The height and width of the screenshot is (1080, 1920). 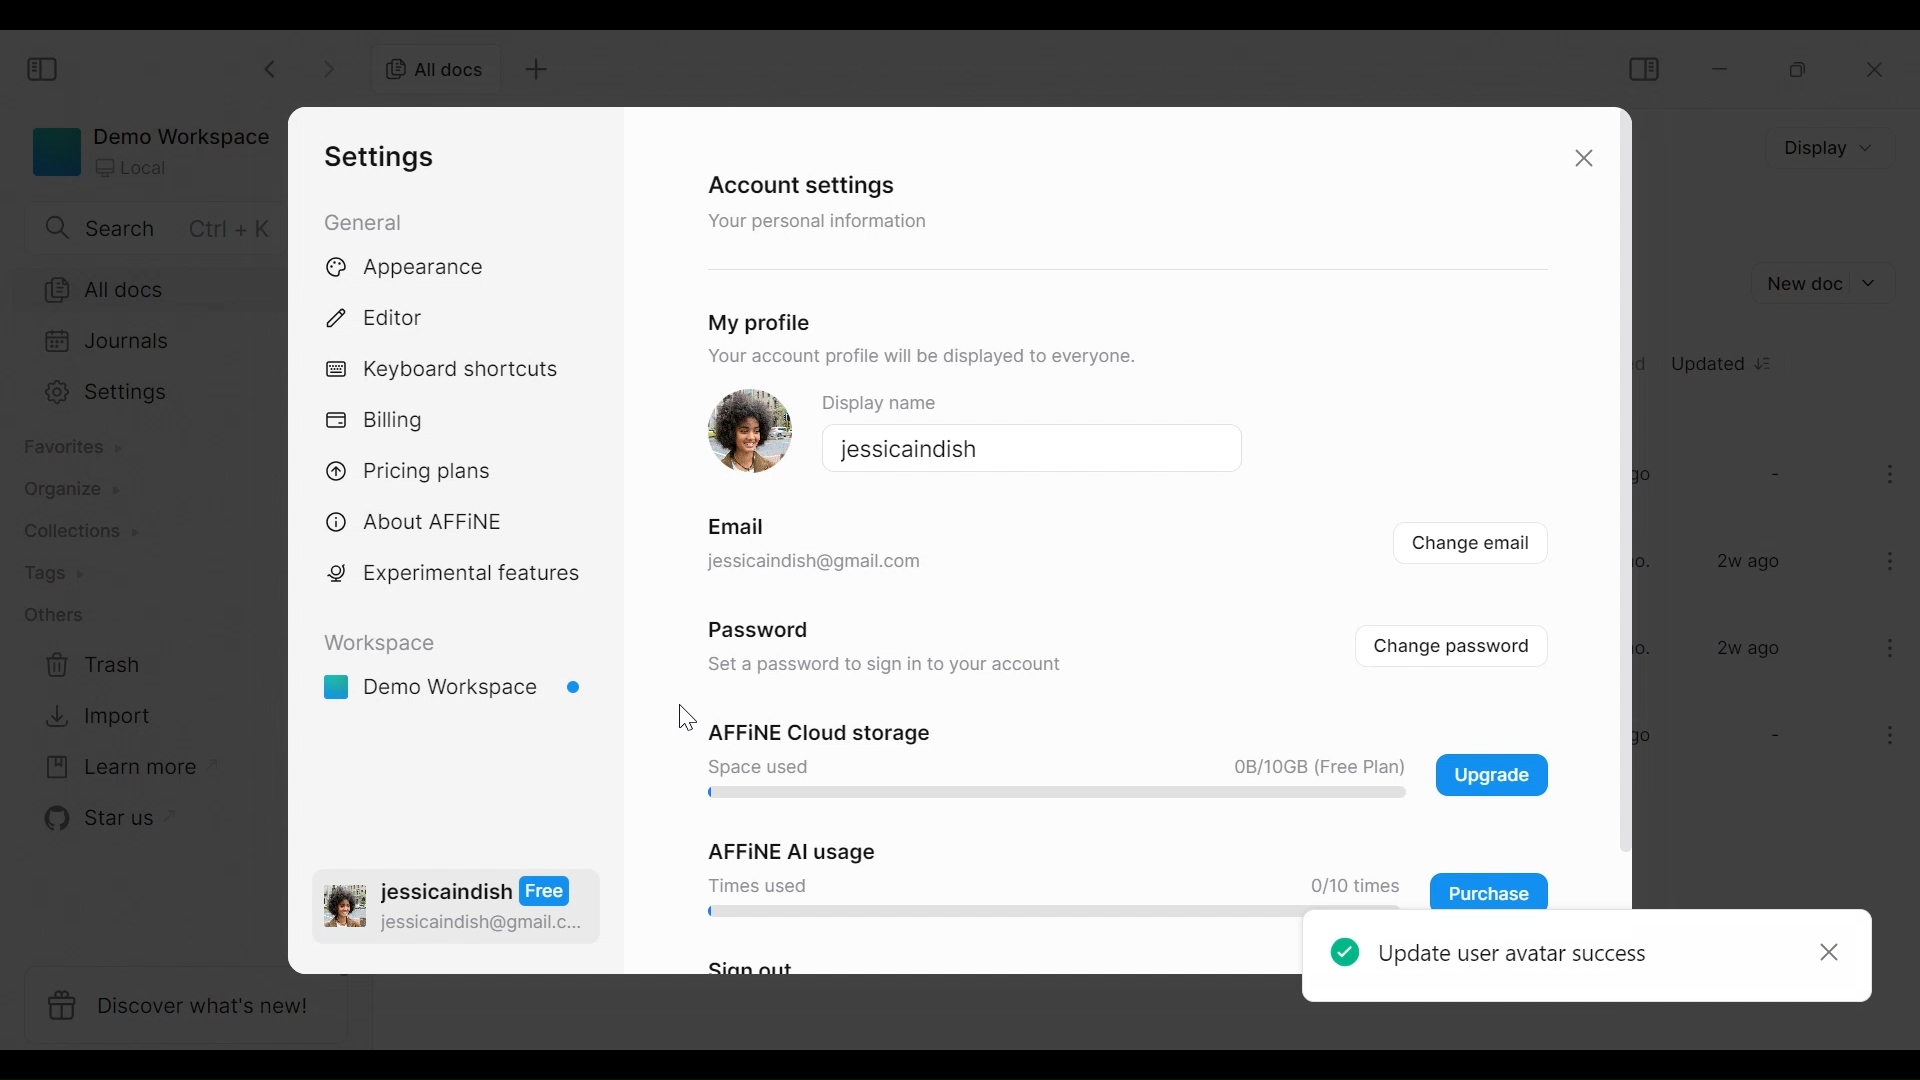 What do you see at coordinates (687, 715) in the screenshot?
I see `cursor` at bounding box center [687, 715].